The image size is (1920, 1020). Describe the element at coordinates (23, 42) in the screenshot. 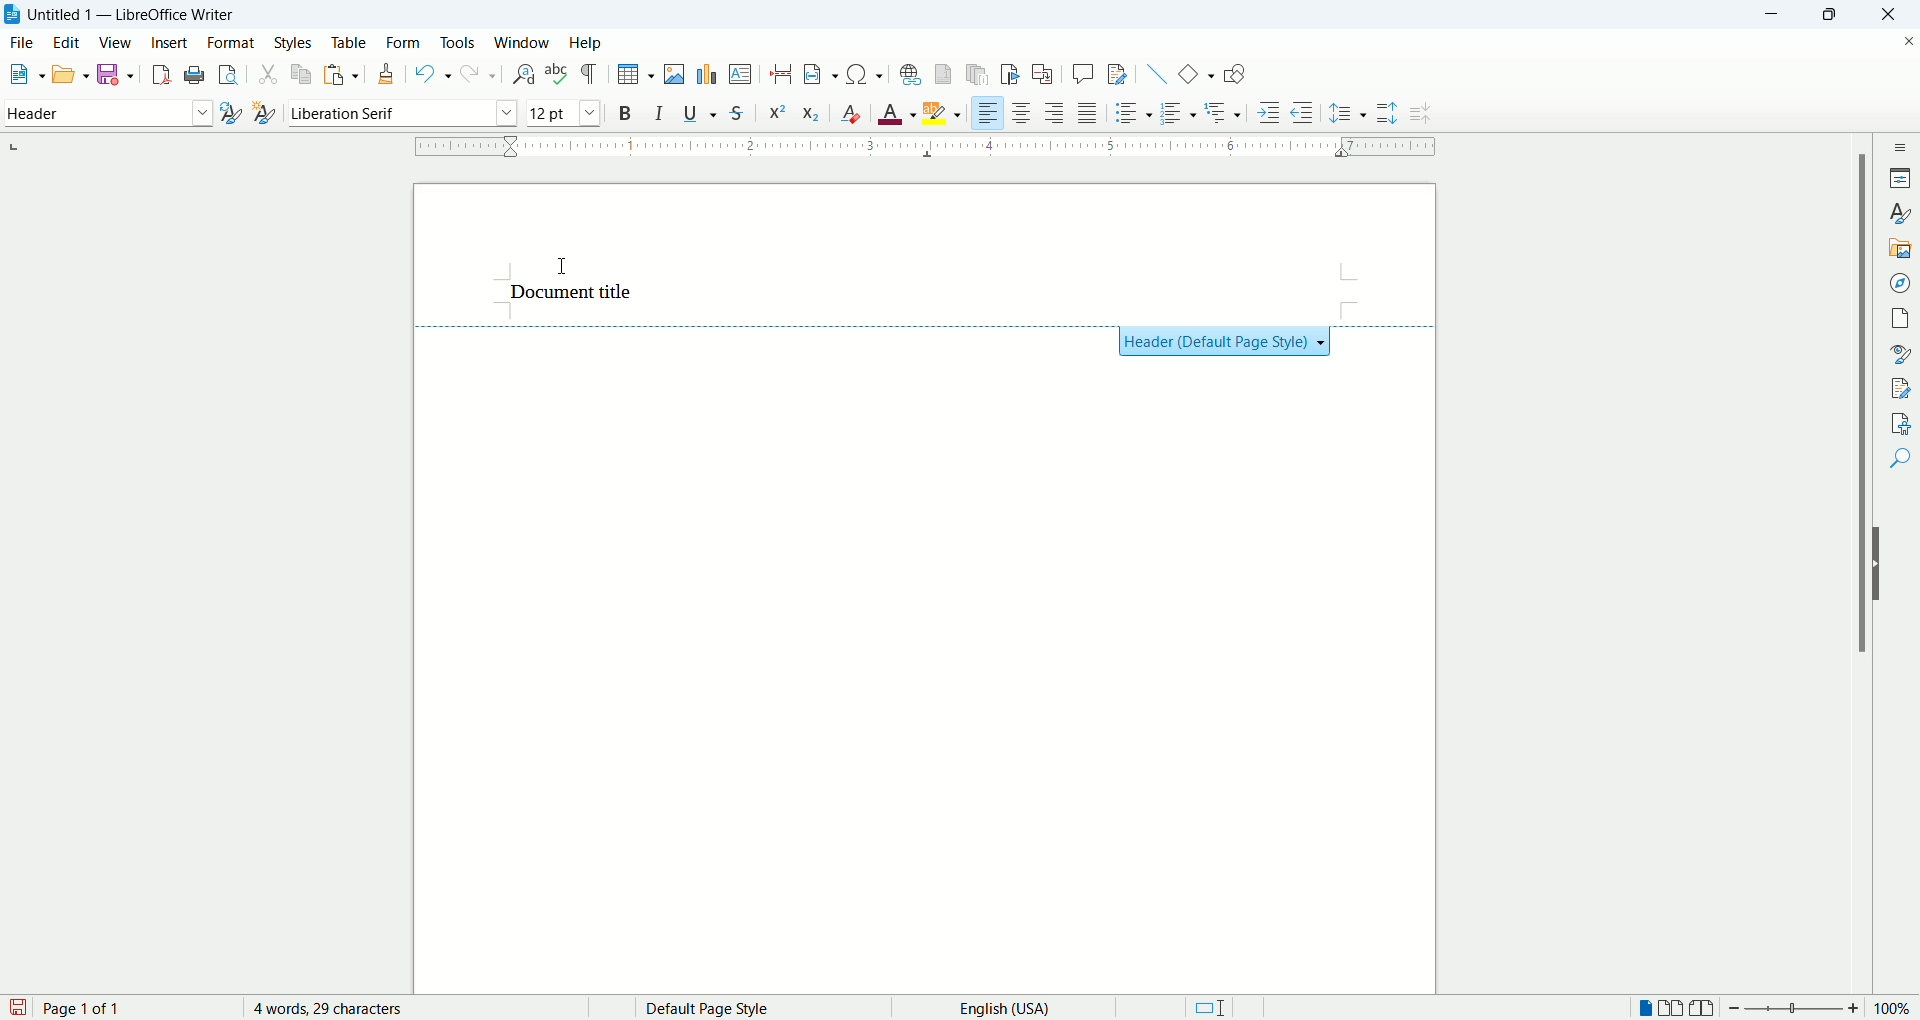

I see `file` at that location.